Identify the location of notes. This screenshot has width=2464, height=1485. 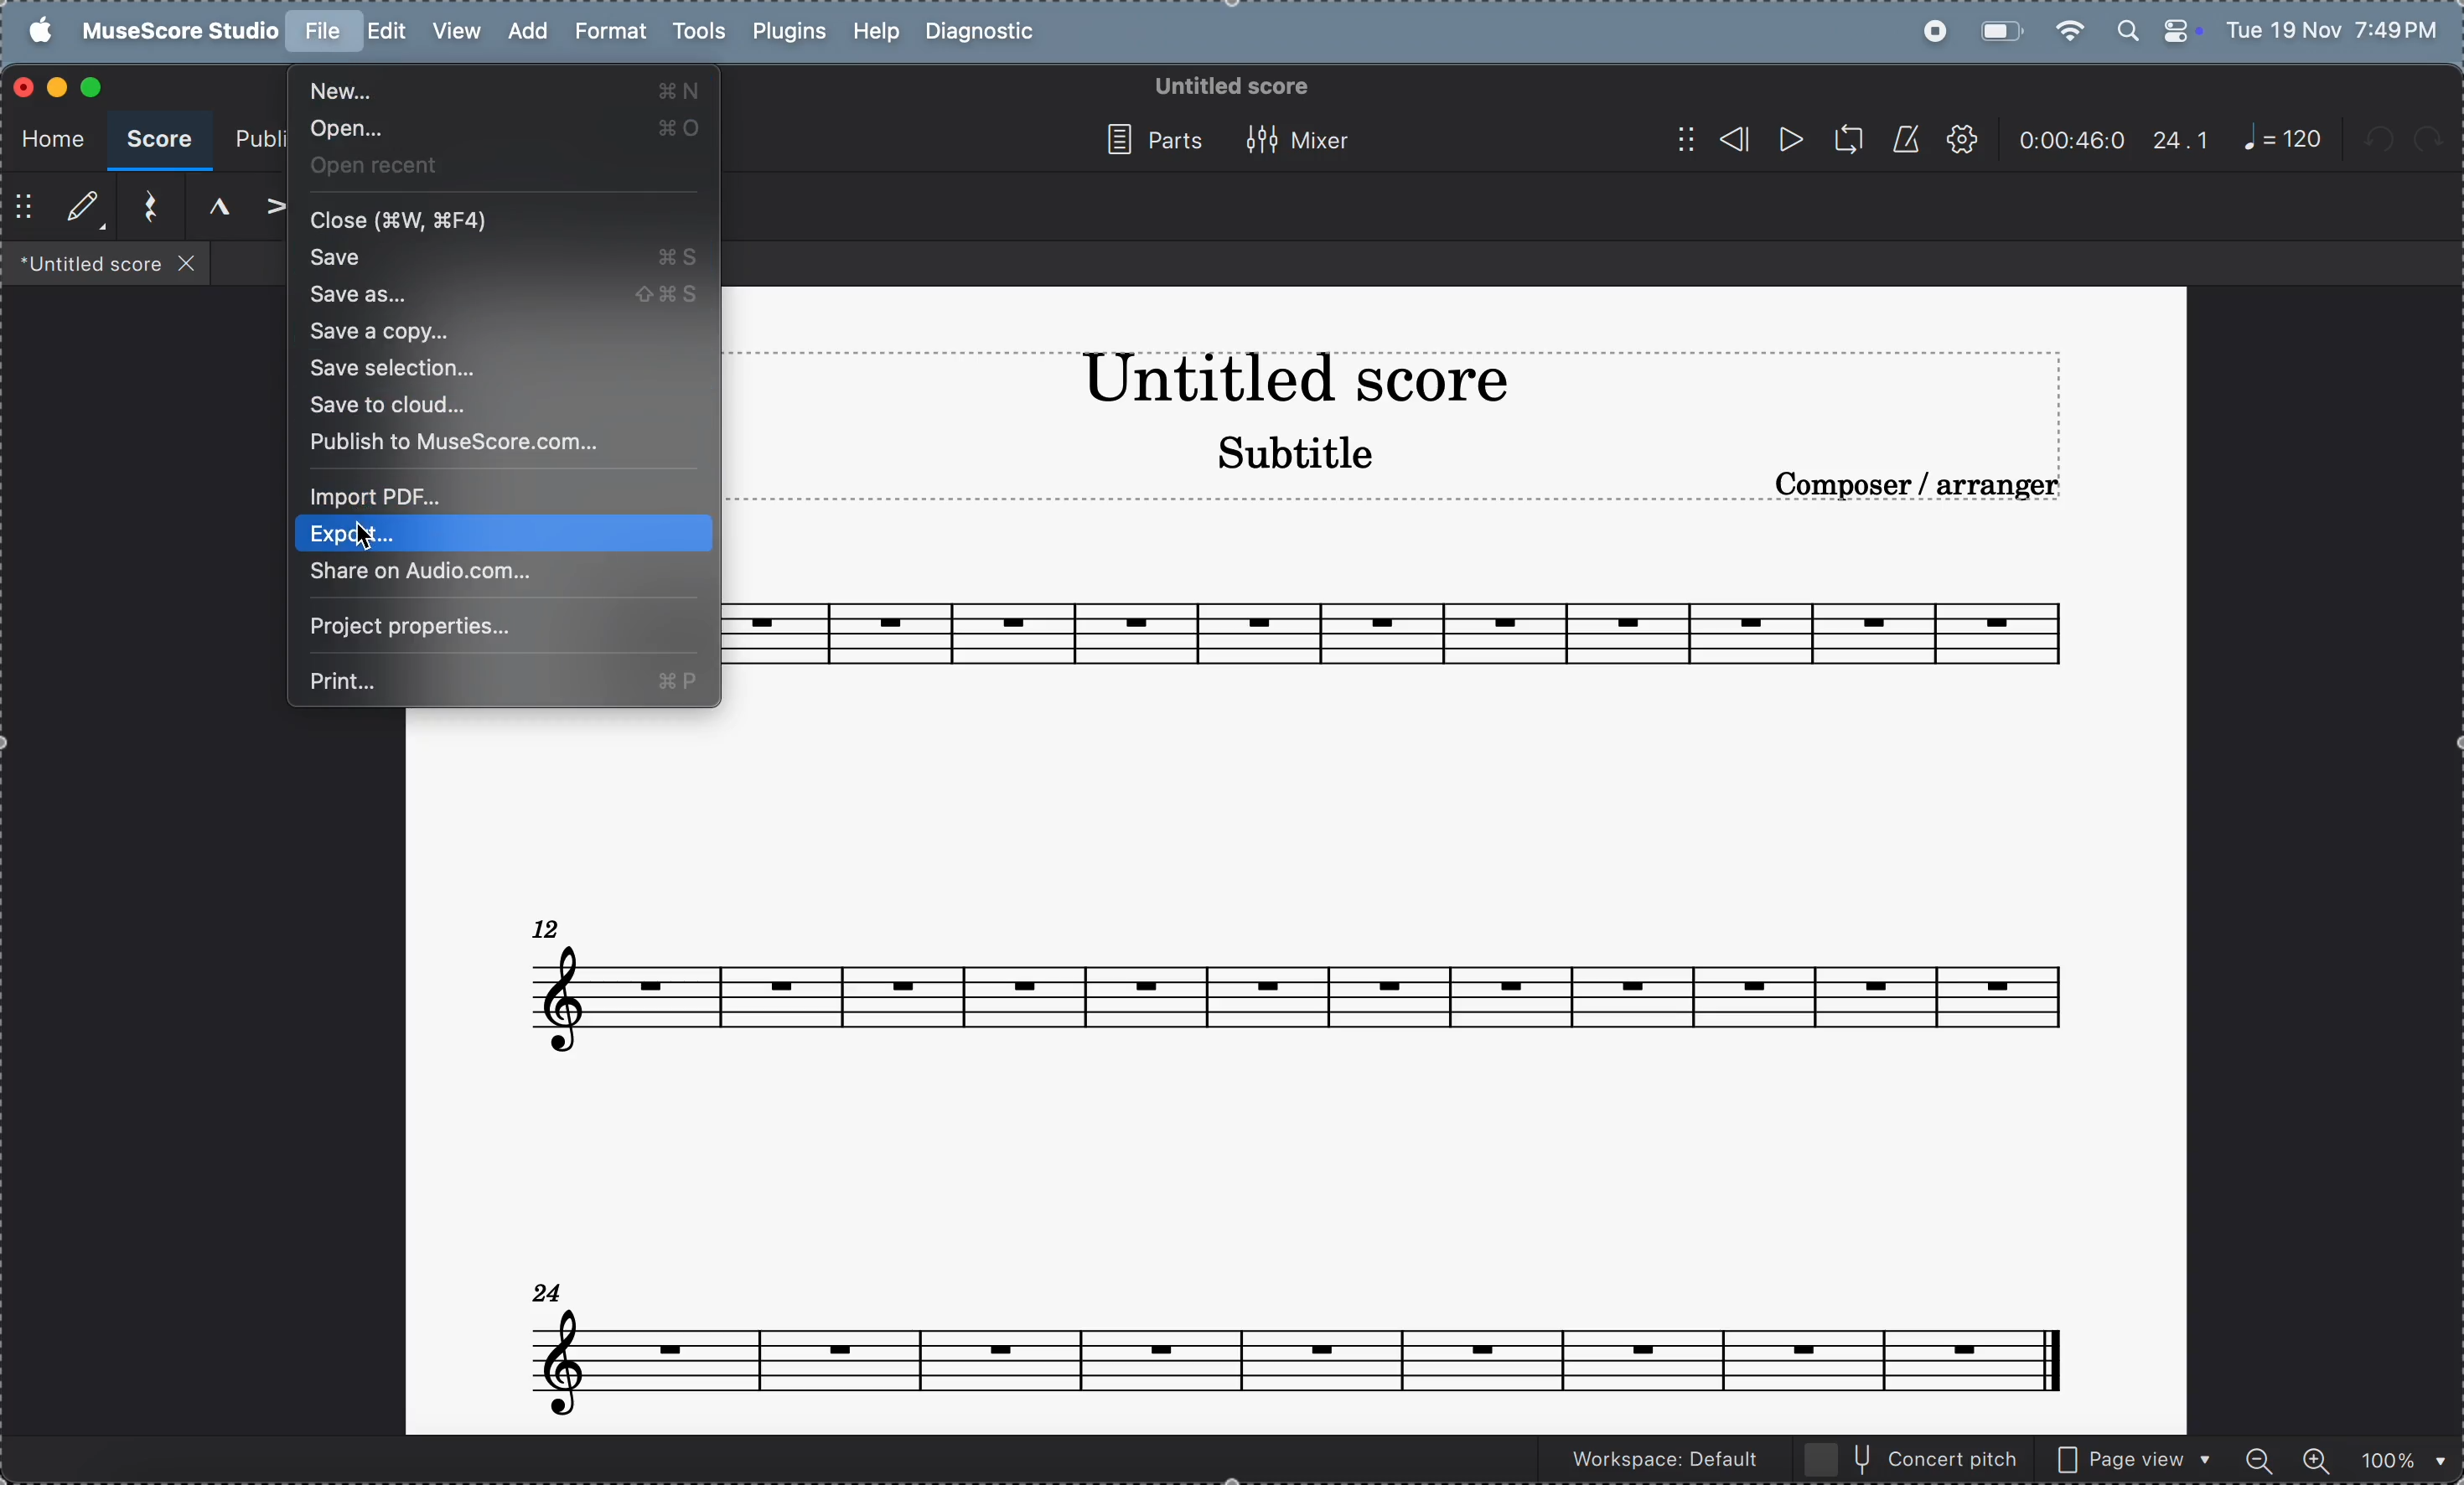
(1416, 632).